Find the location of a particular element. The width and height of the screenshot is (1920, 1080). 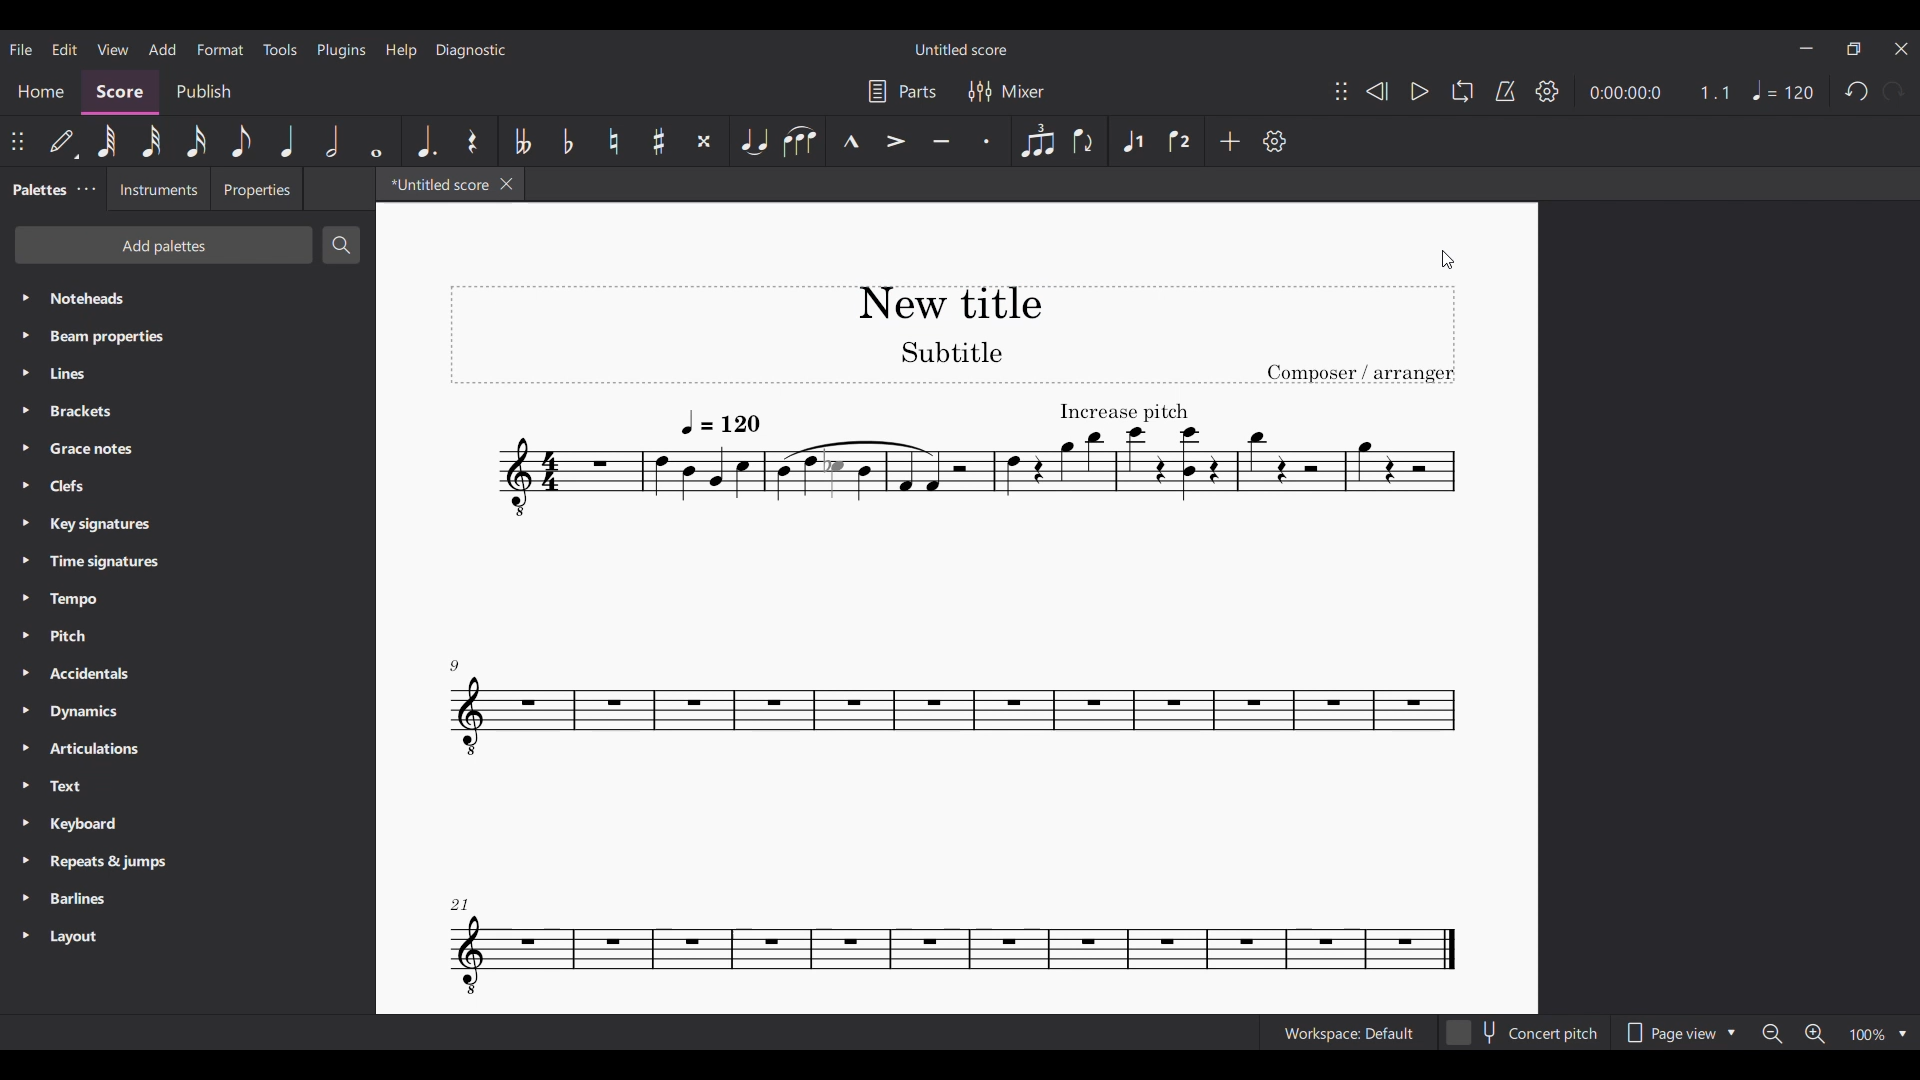

Mixer settings is located at coordinates (1007, 92).